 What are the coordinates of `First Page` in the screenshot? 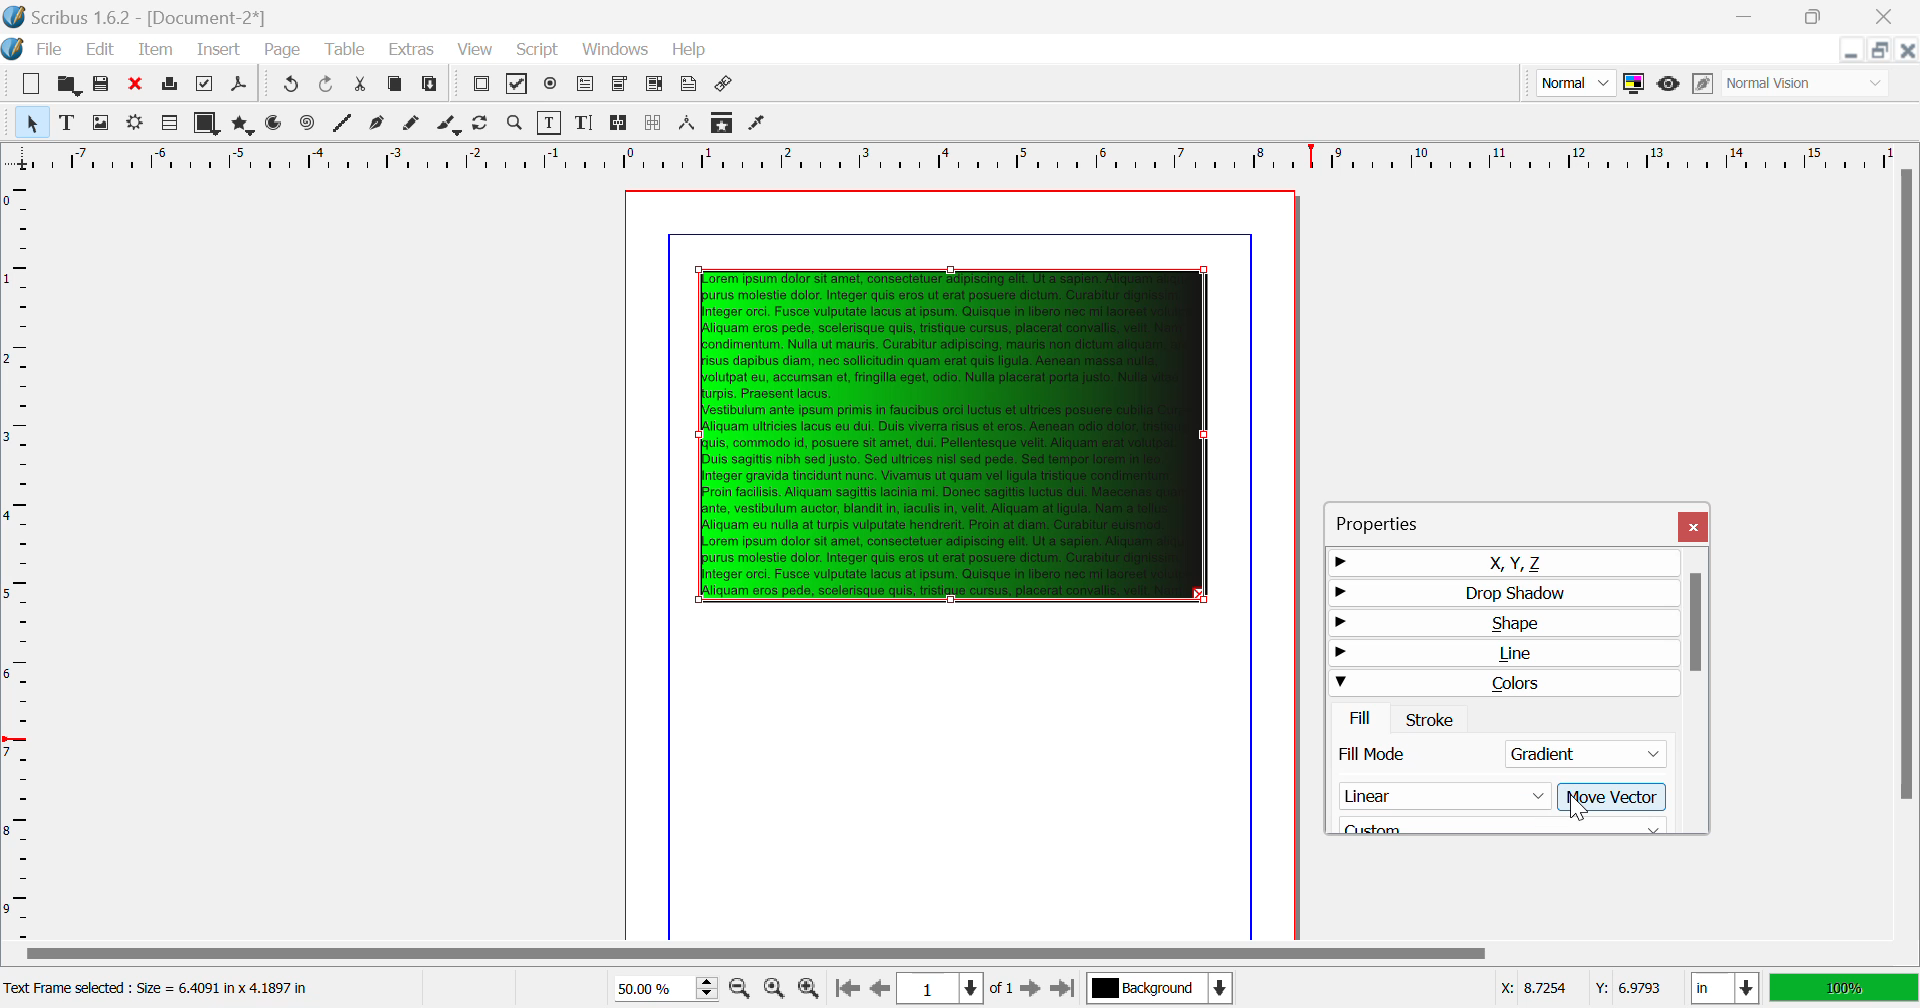 It's located at (845, 990).